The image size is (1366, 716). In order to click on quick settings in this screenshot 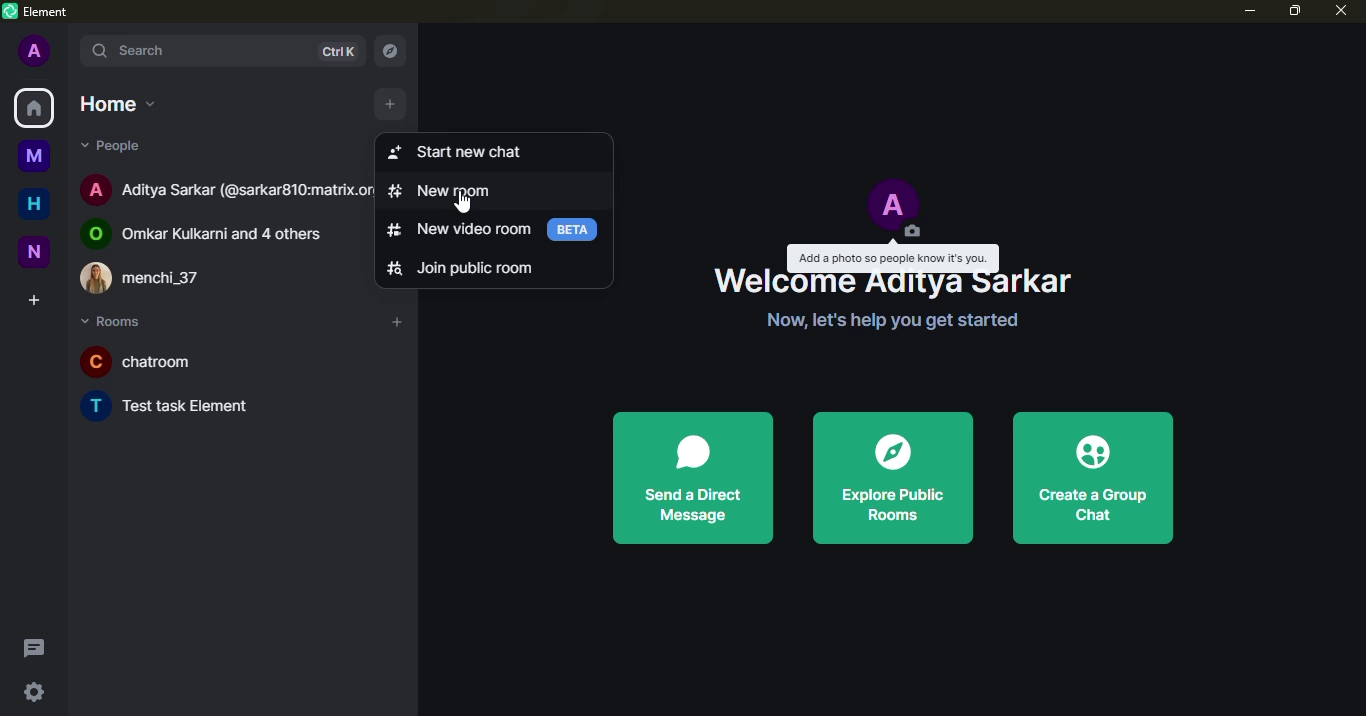, I will do `click(33, 690)`.